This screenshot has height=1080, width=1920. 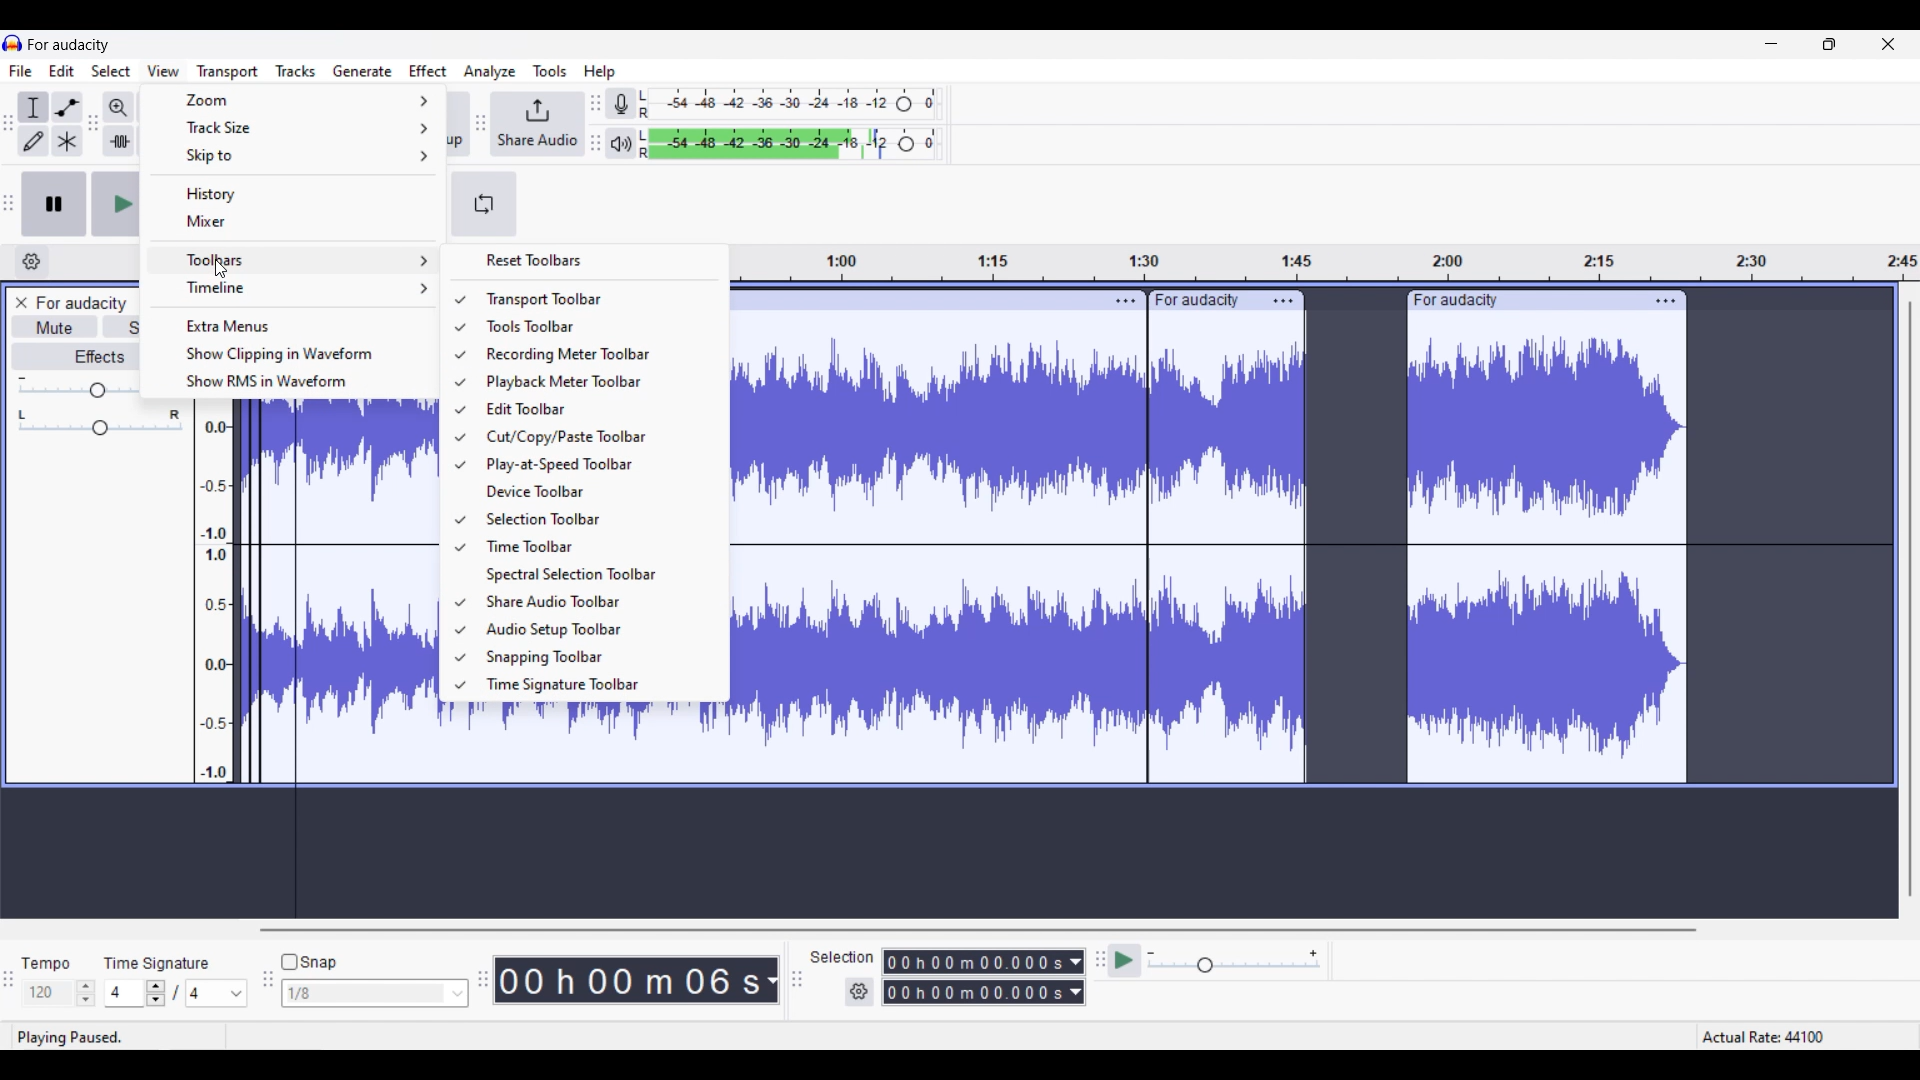 I want to click on Tracks menu, so click(x=295, y=72).